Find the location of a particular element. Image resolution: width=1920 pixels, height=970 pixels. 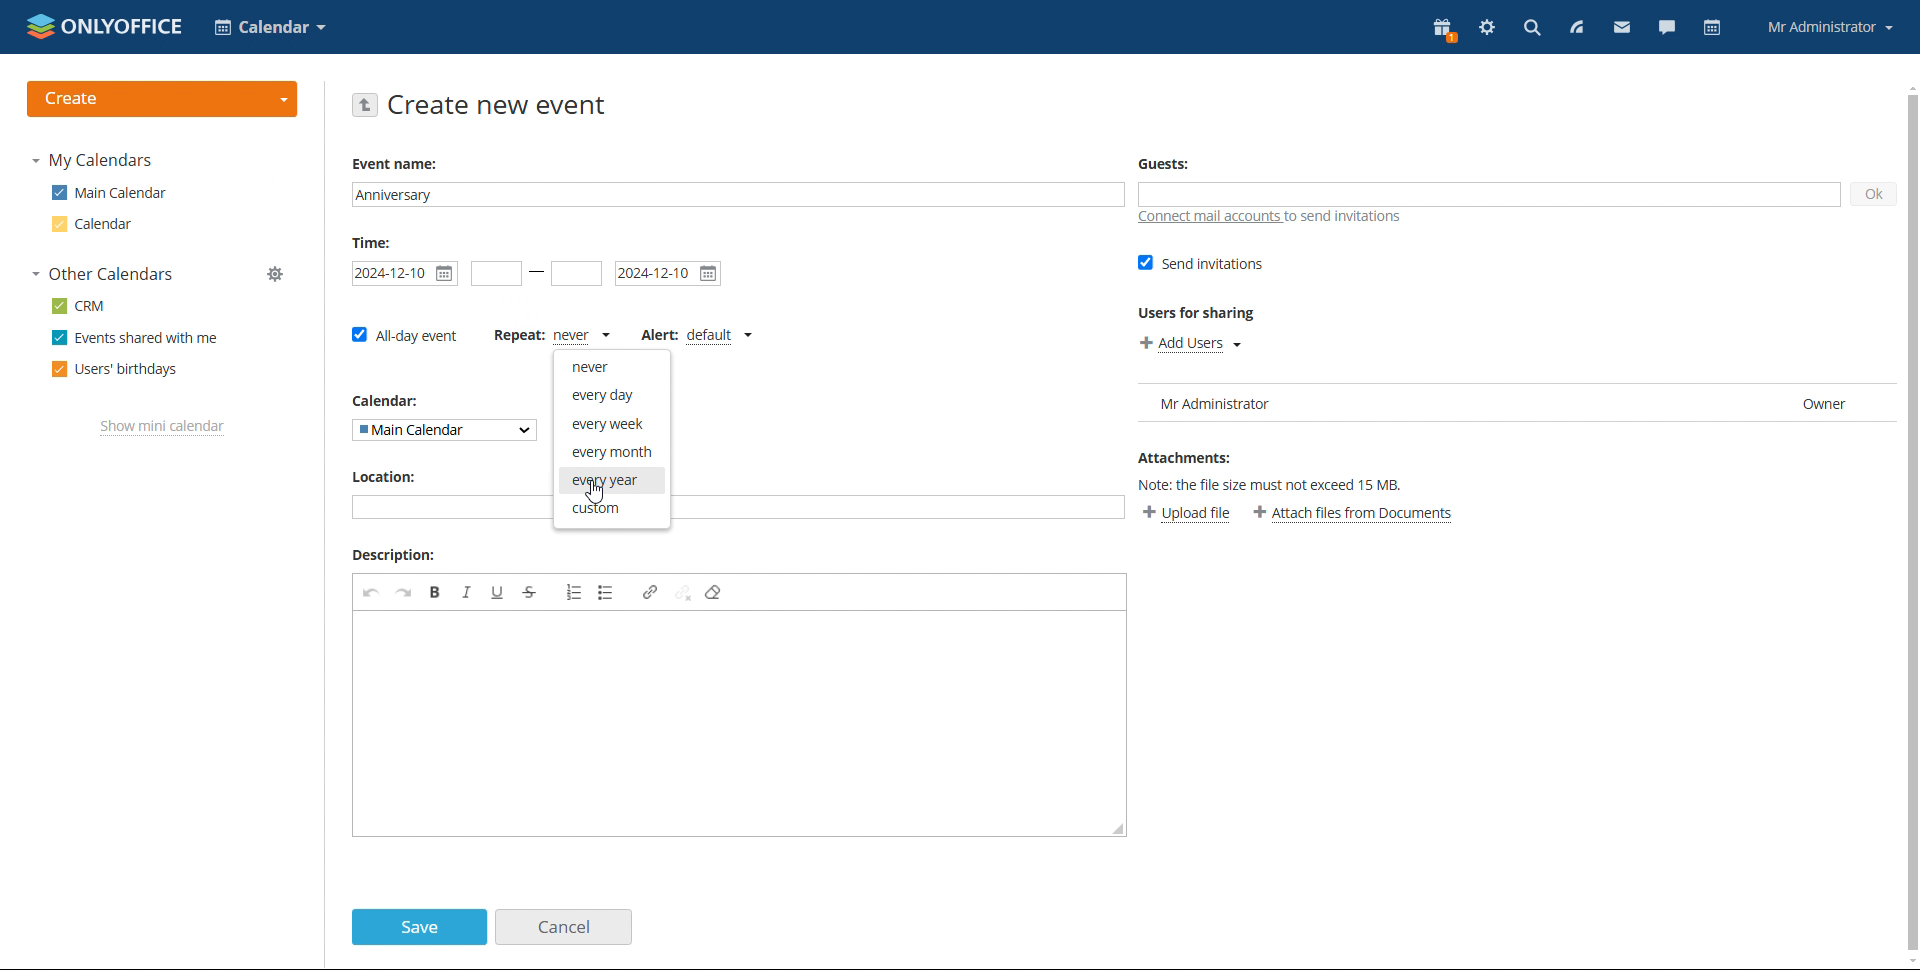

Guests: is located at coordinates (1158, 160).